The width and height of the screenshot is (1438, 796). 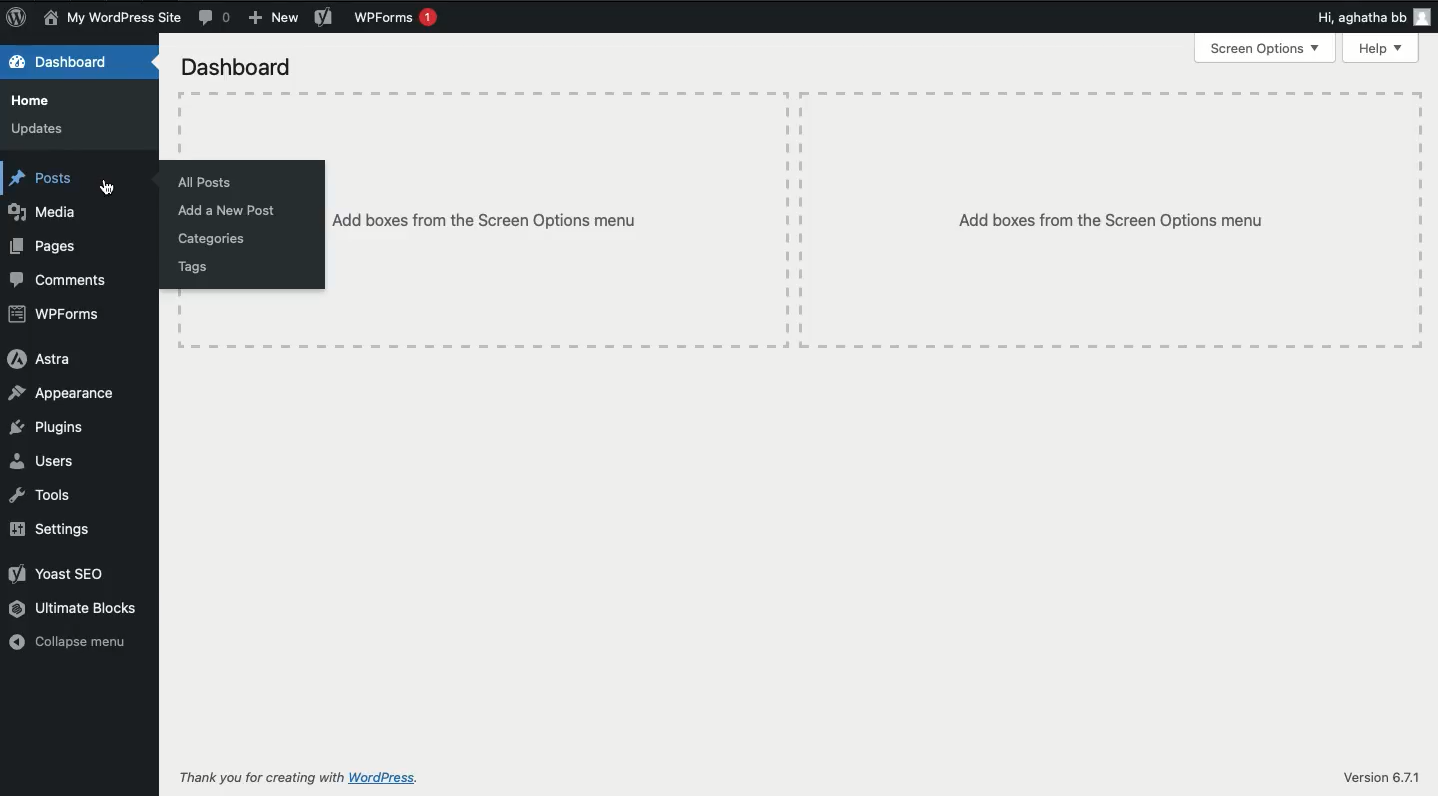 I want to click on Help, so click(x=1378, y=49).